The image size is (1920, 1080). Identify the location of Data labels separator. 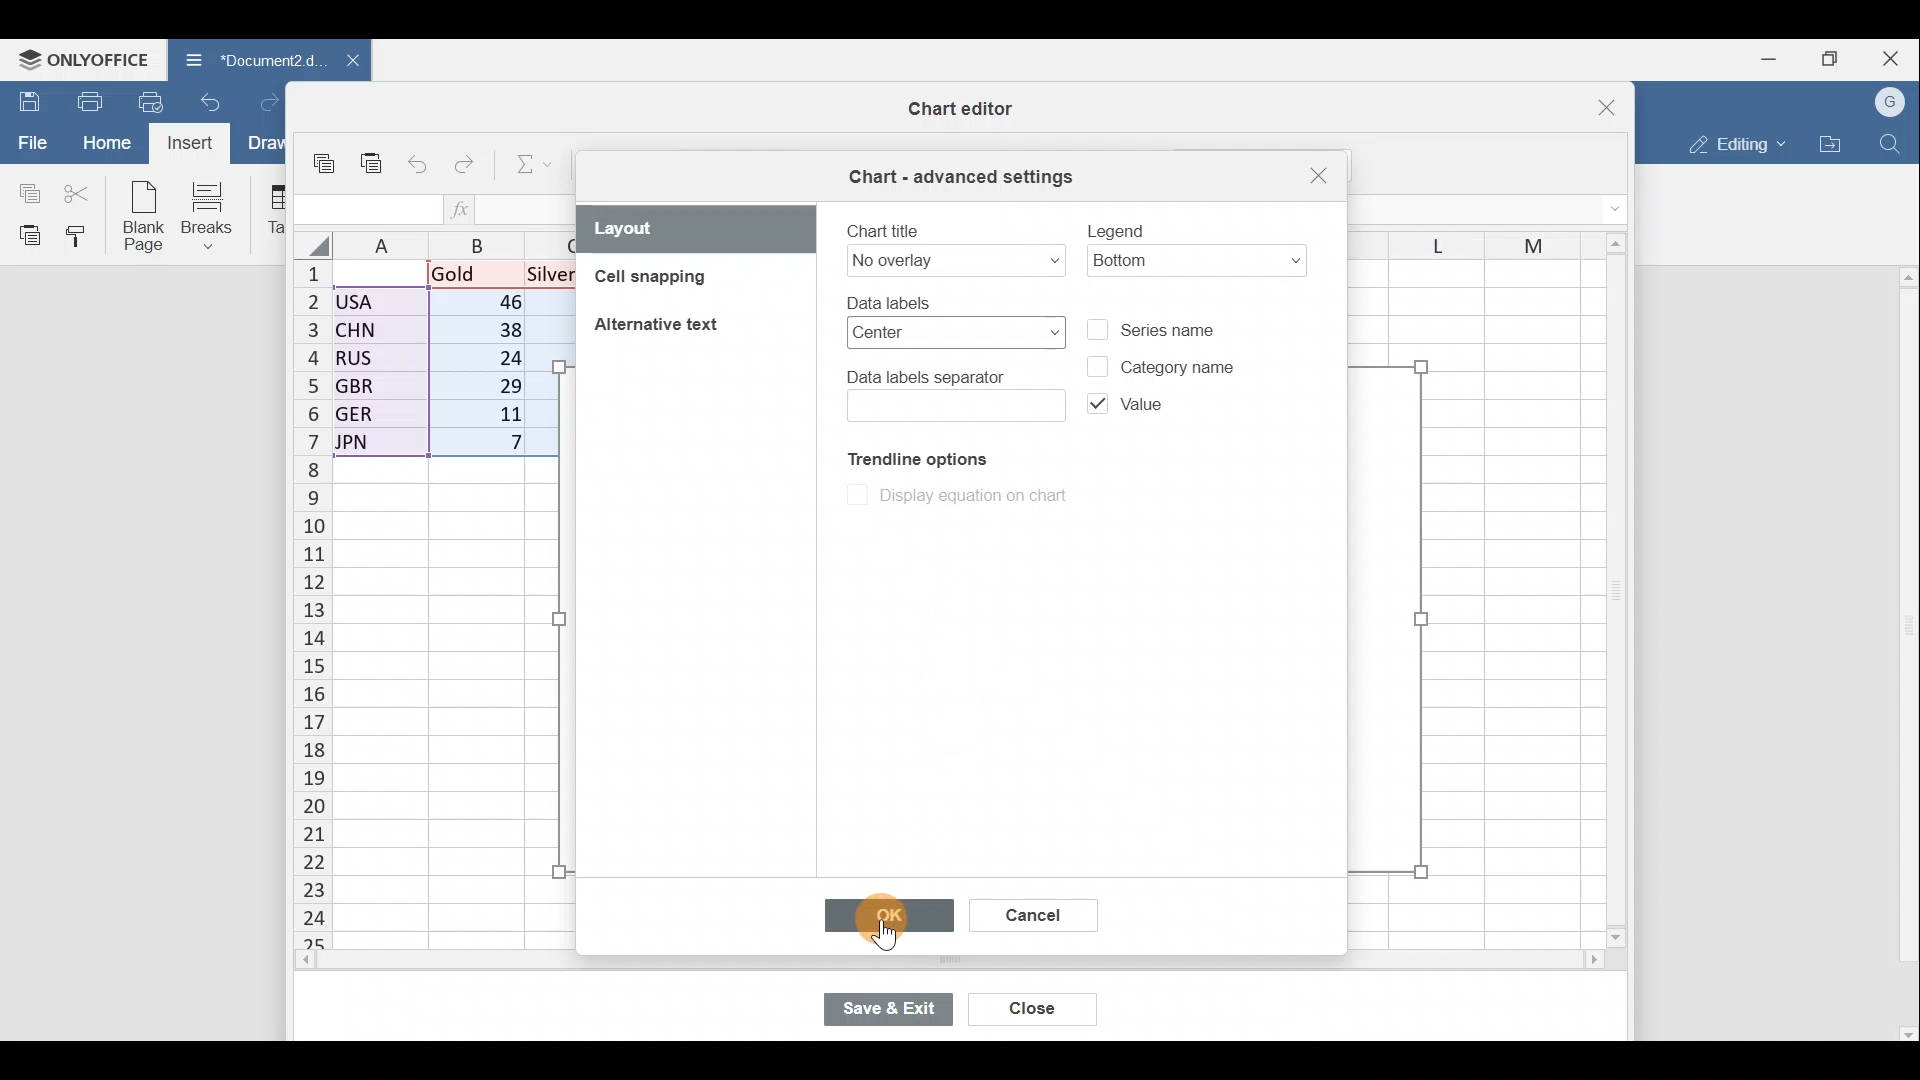
(953, 393).